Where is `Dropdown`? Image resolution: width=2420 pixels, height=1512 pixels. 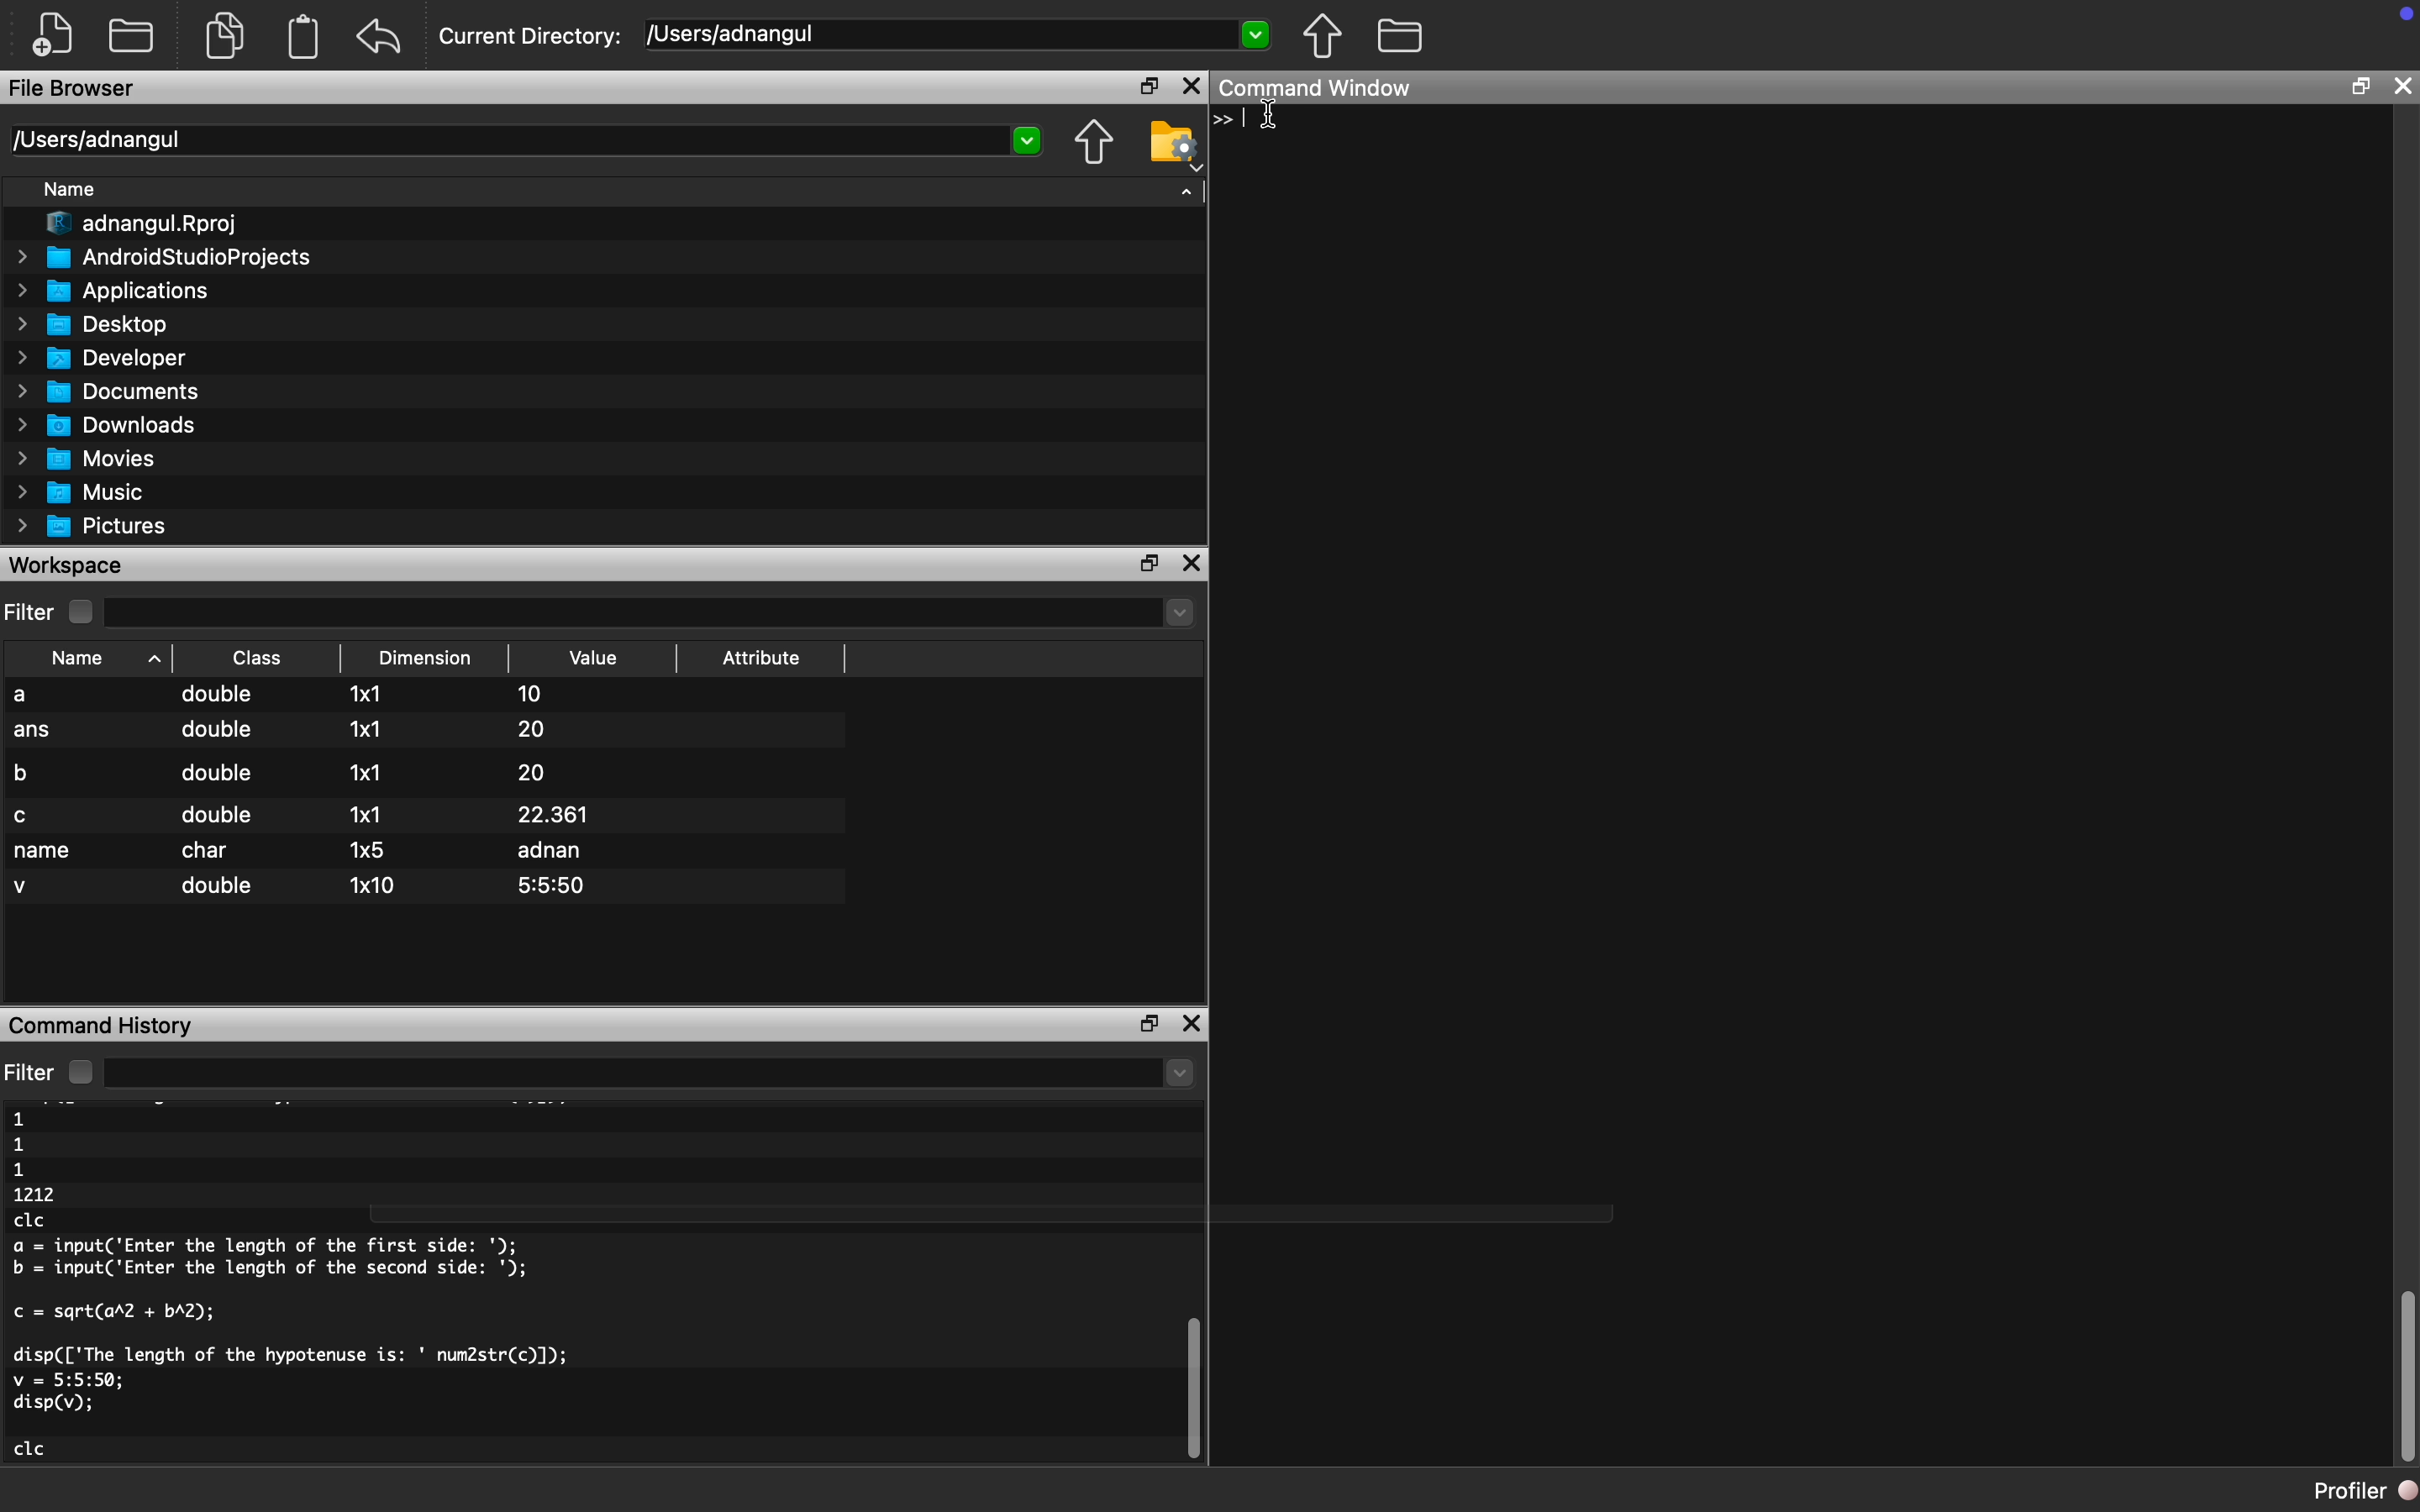
Dropdown is located at coordinates (1026, 141).